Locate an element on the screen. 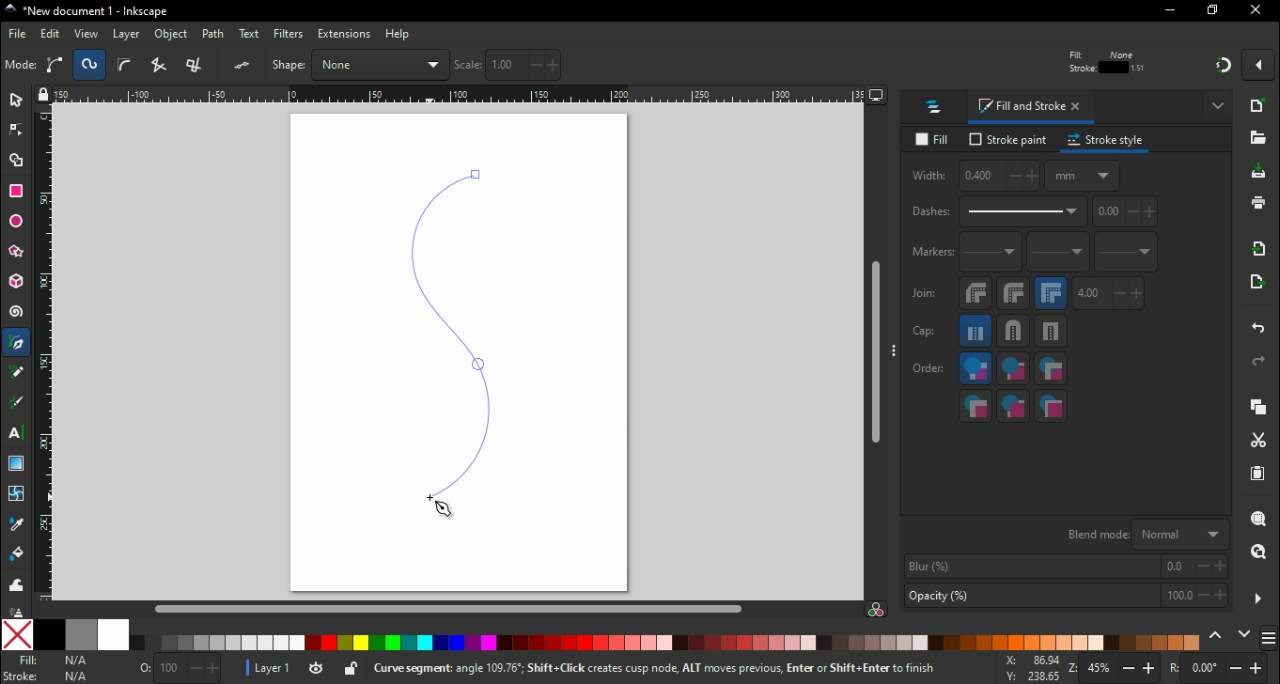 The height and width of the screenshot is (684, 1280). layer settings is located at coordinates (302, 669).